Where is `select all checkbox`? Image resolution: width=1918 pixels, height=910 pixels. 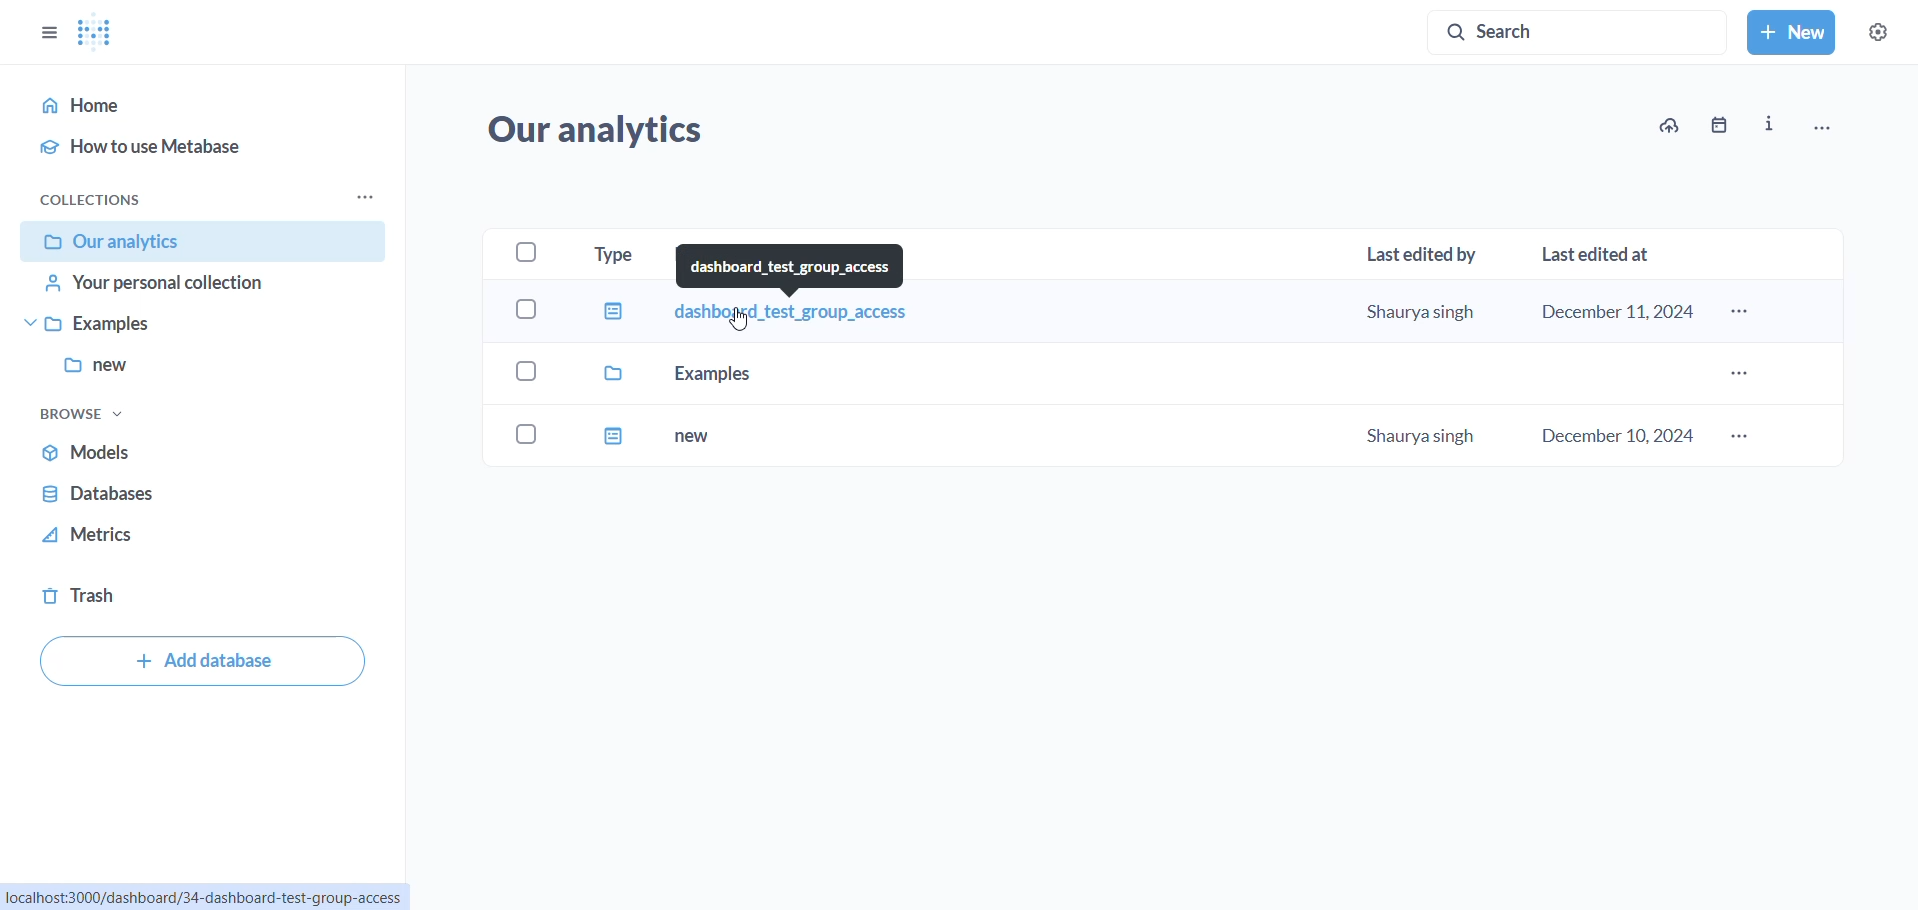
select all checkbox is located at coordinates (523, 255).